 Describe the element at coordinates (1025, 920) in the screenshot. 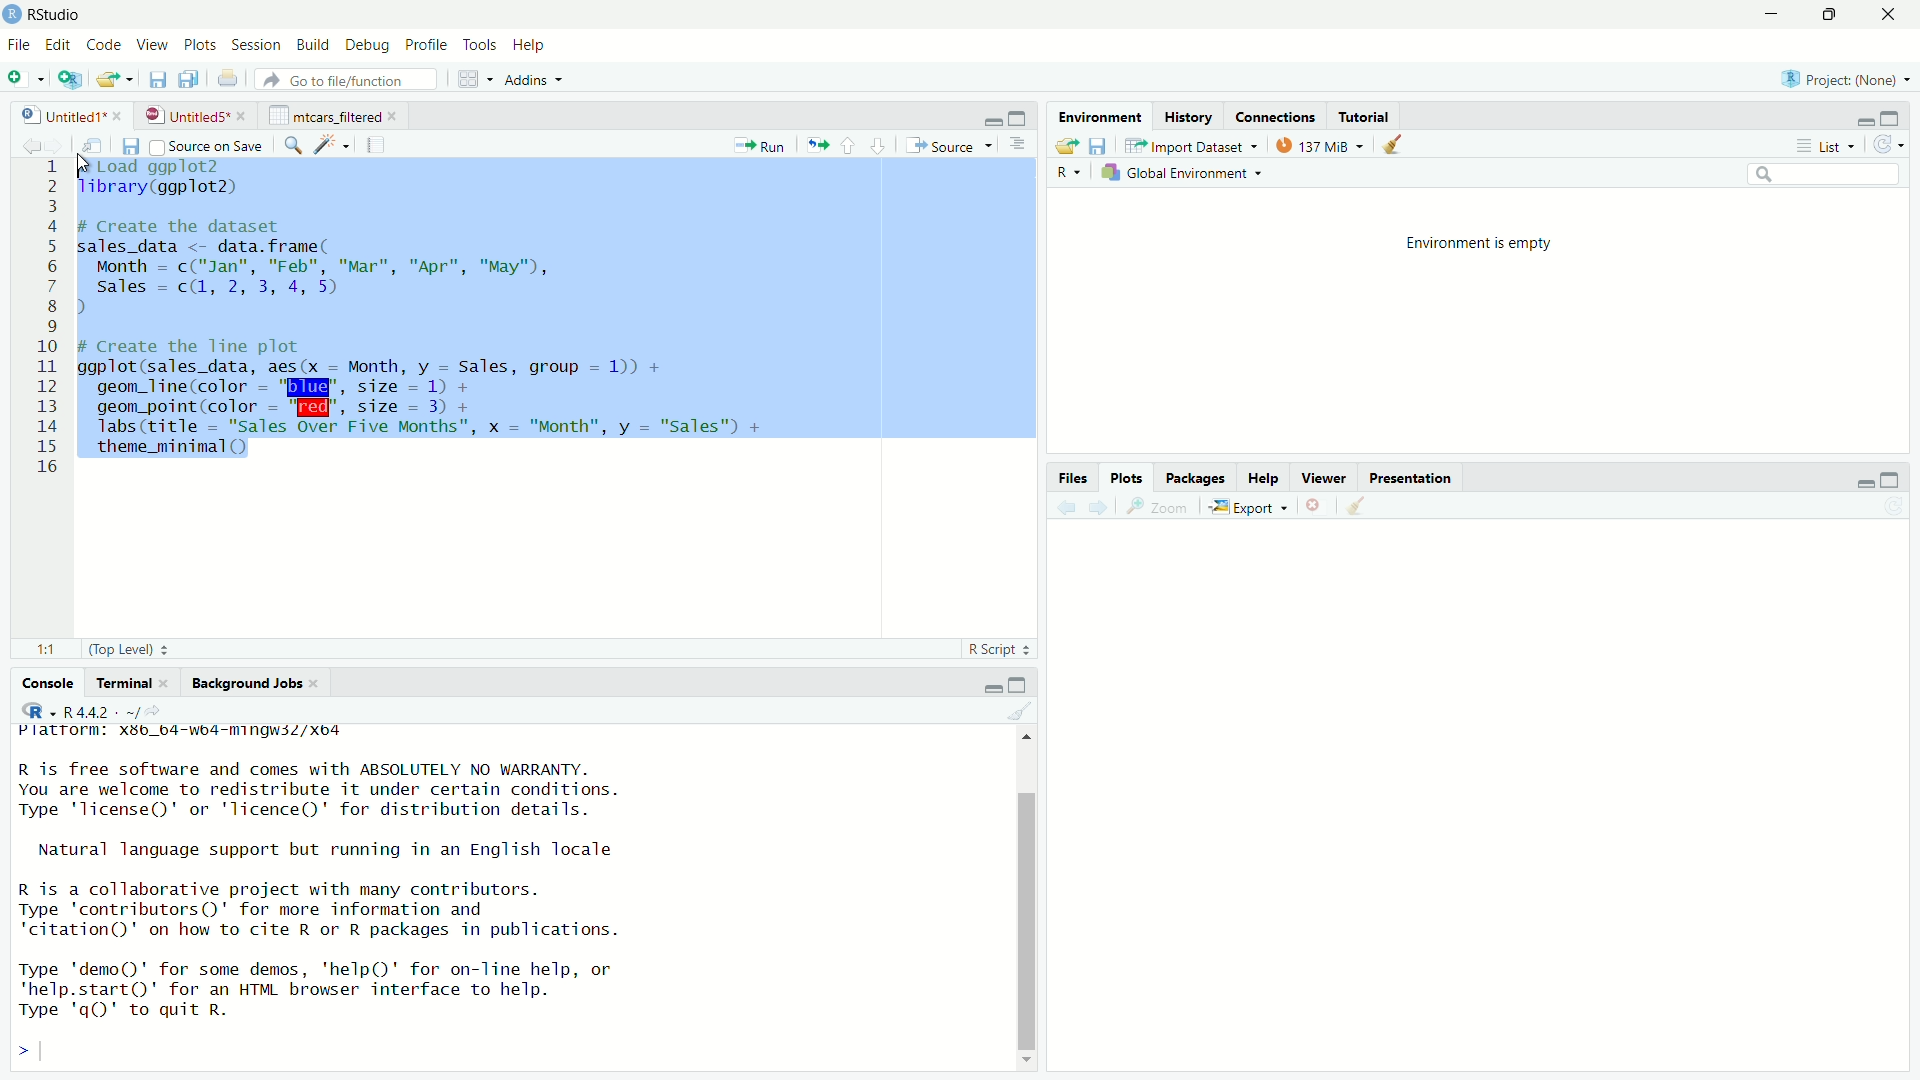

I see `scroll bar` at that location.